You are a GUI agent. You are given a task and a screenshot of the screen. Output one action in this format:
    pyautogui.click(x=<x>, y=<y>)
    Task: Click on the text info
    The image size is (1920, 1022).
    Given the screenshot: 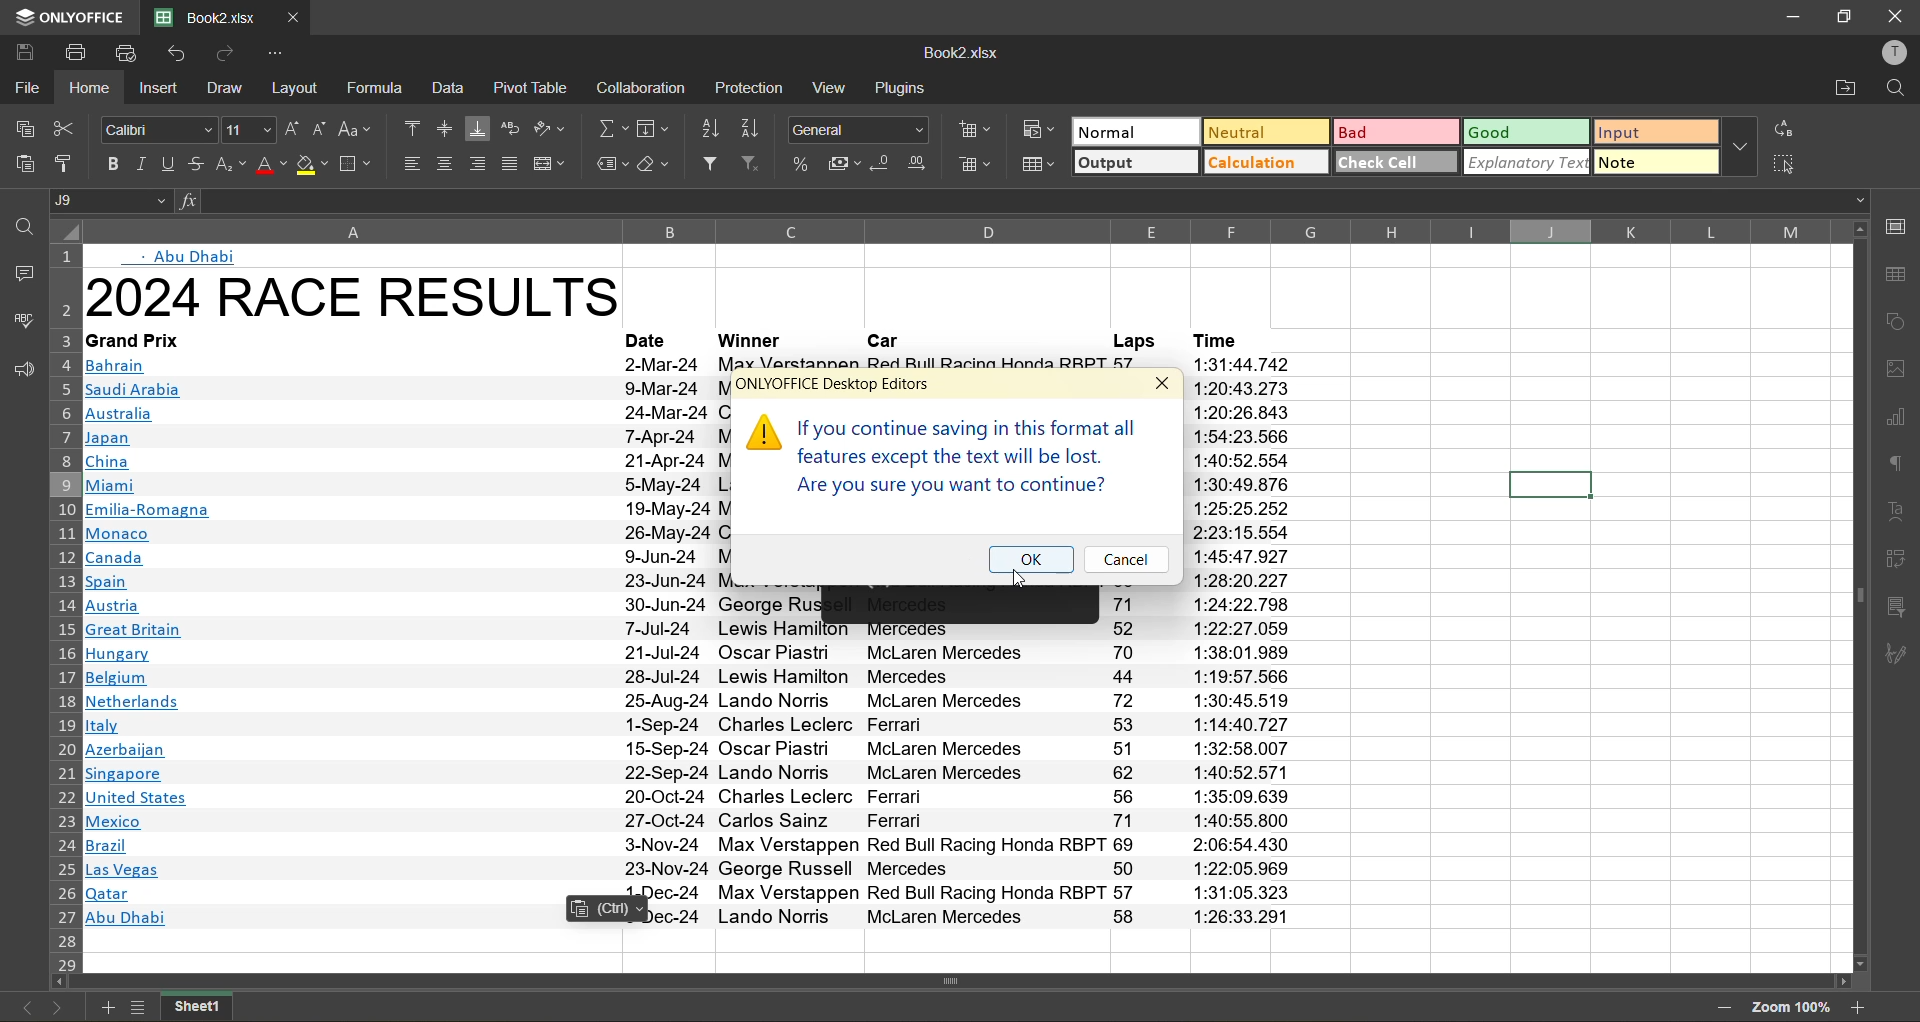 What is the action you would take?
    pyautogui.click(x=694, y=774)
    